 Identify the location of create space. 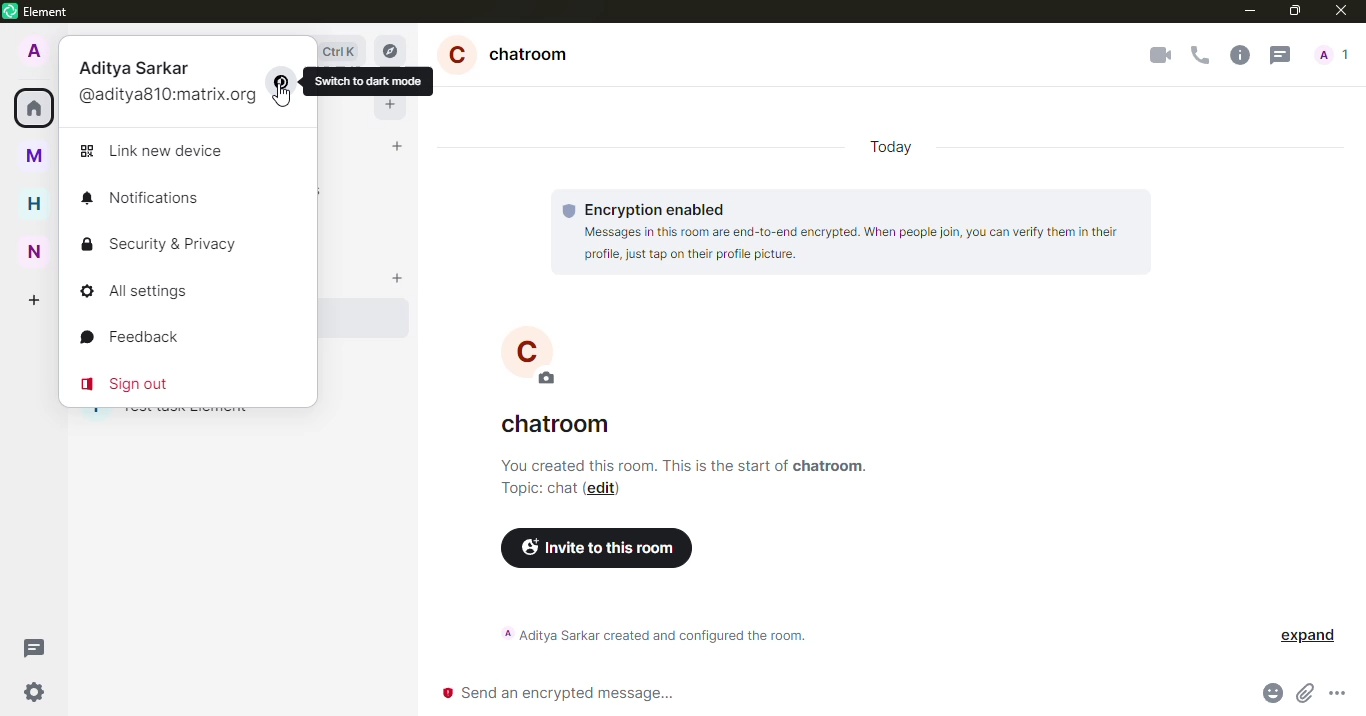
(34, 299).